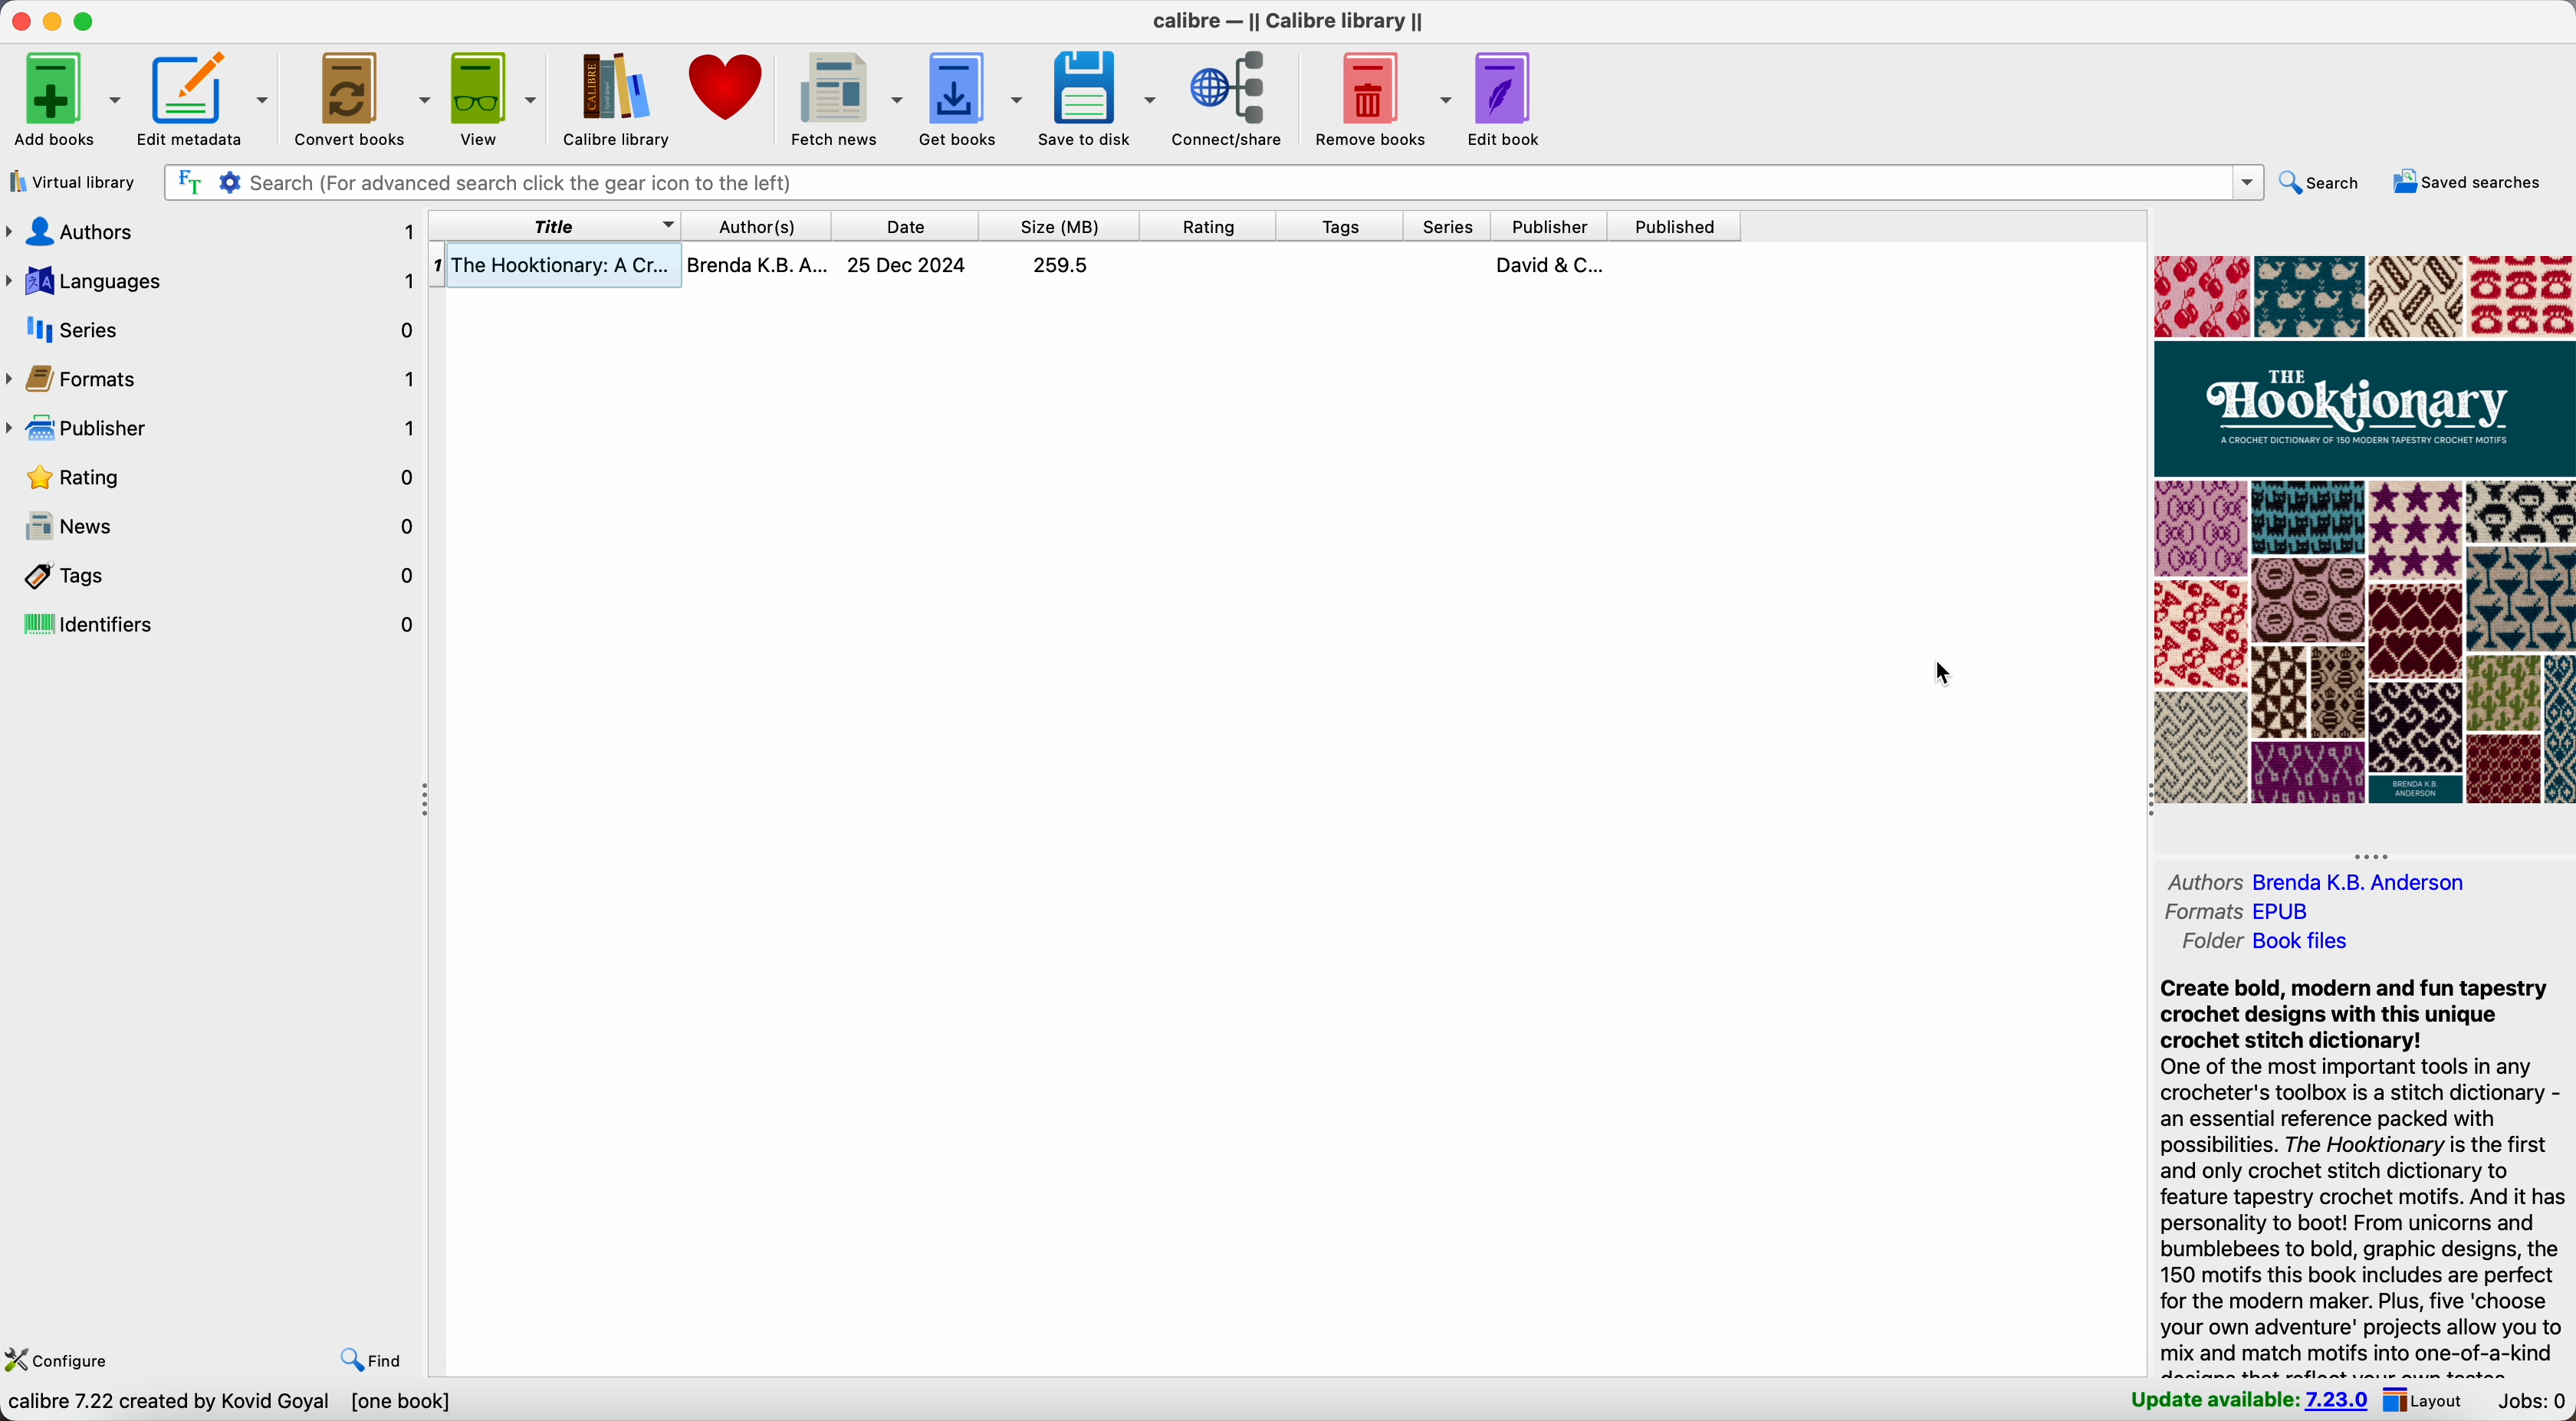 Image resolution: width=2576 pixels, height=1421 pixels. I want to click on add books, so click(64, 100).